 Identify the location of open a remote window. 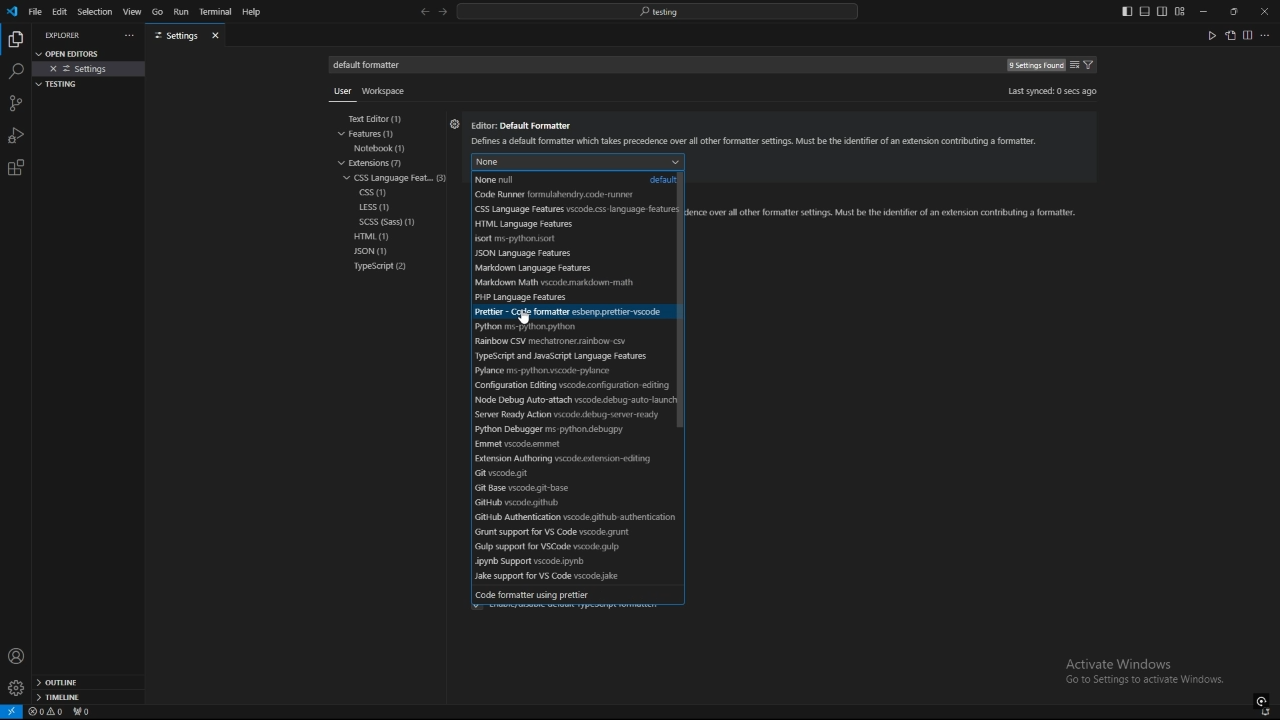
(12, 712).